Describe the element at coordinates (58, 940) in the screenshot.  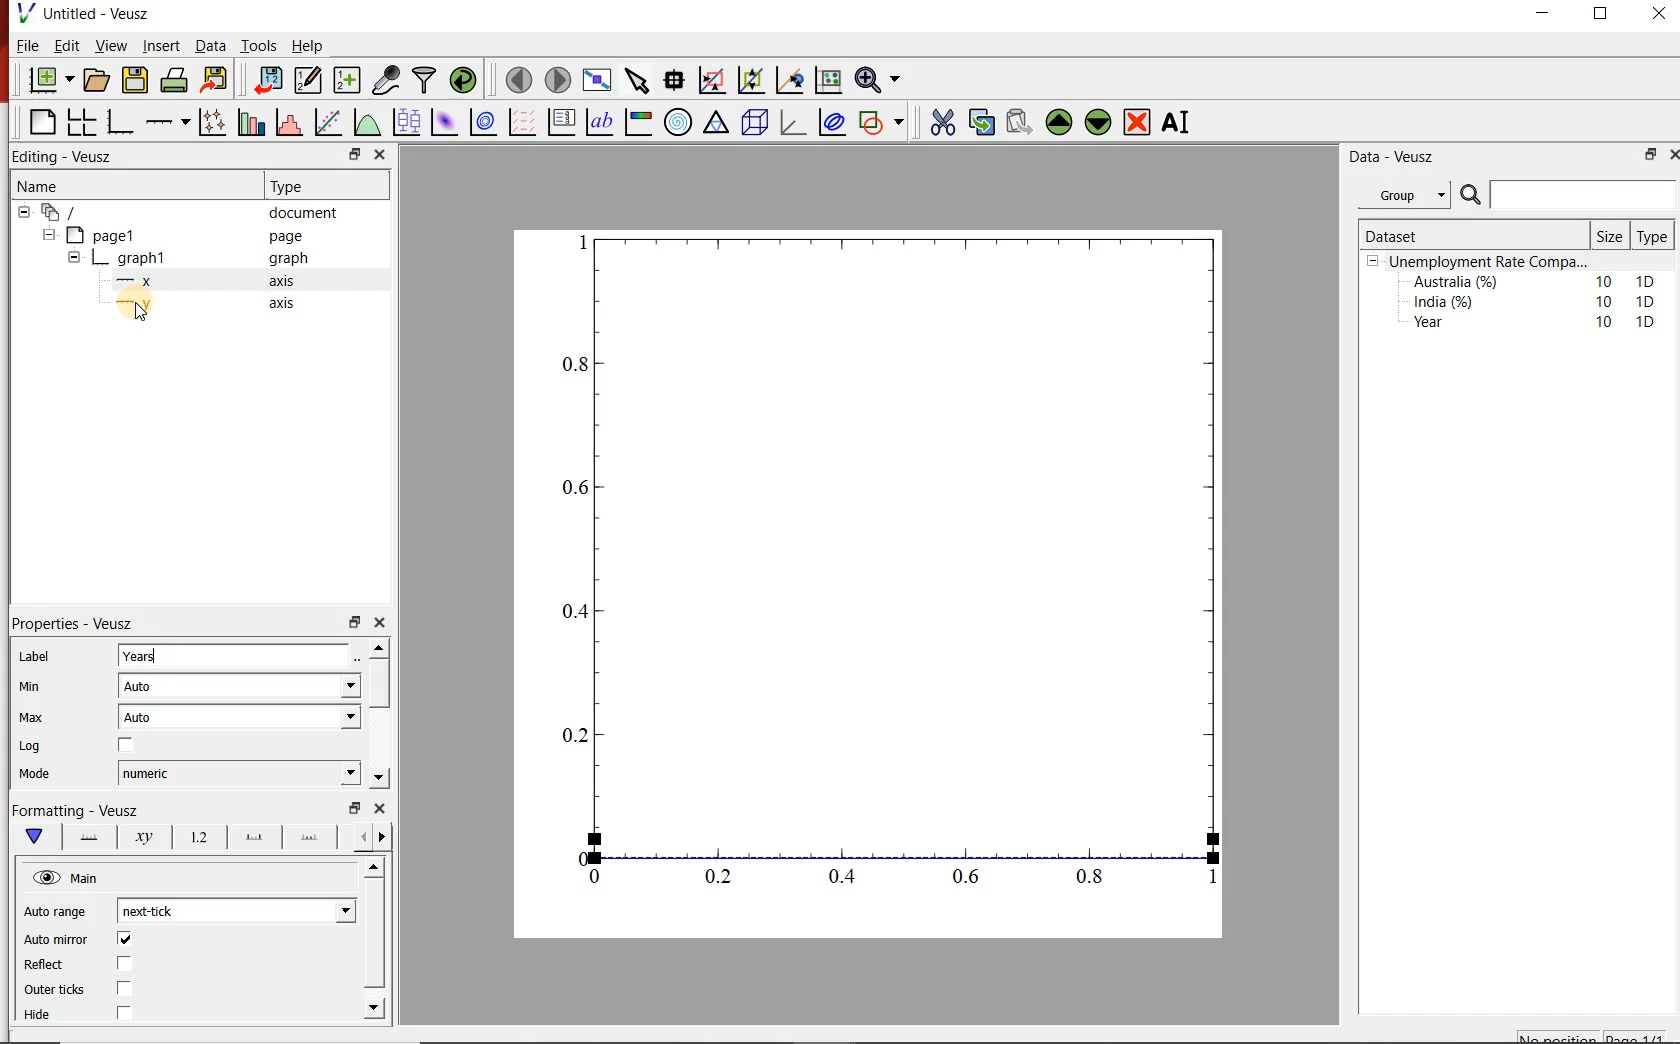
I see `Auto mirror` at that location.